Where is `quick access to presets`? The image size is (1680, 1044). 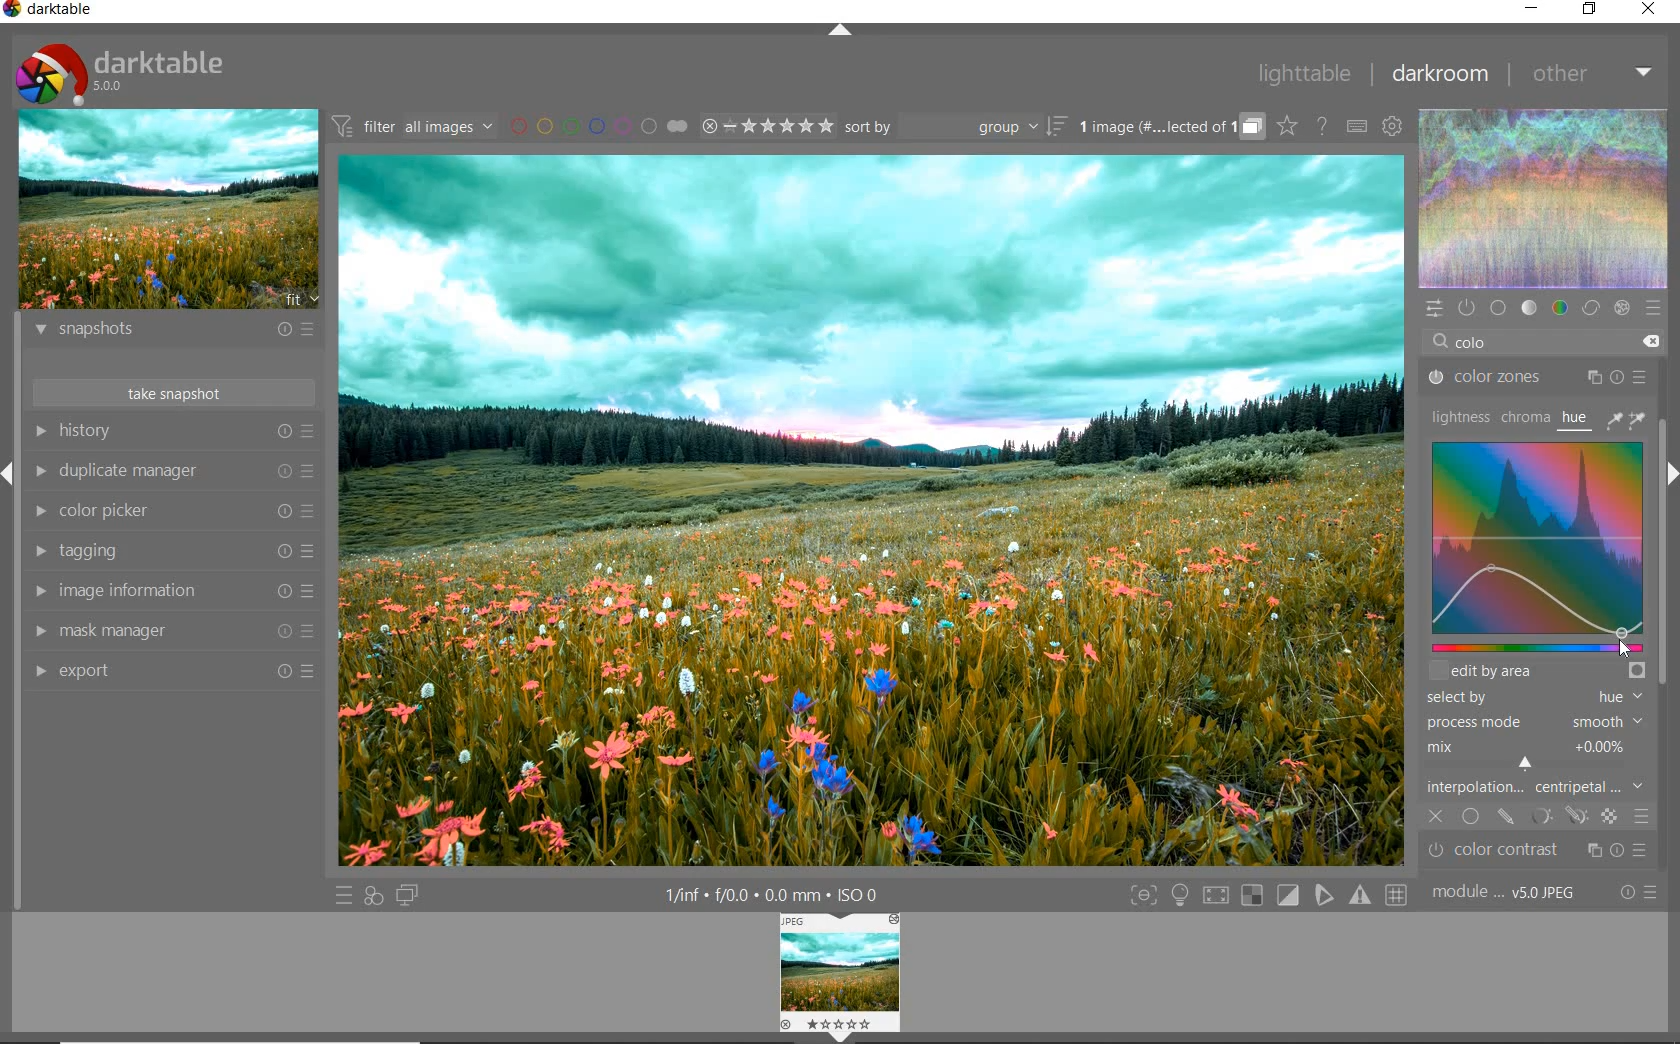
quick access to presets is located at coordinates (345, 896).